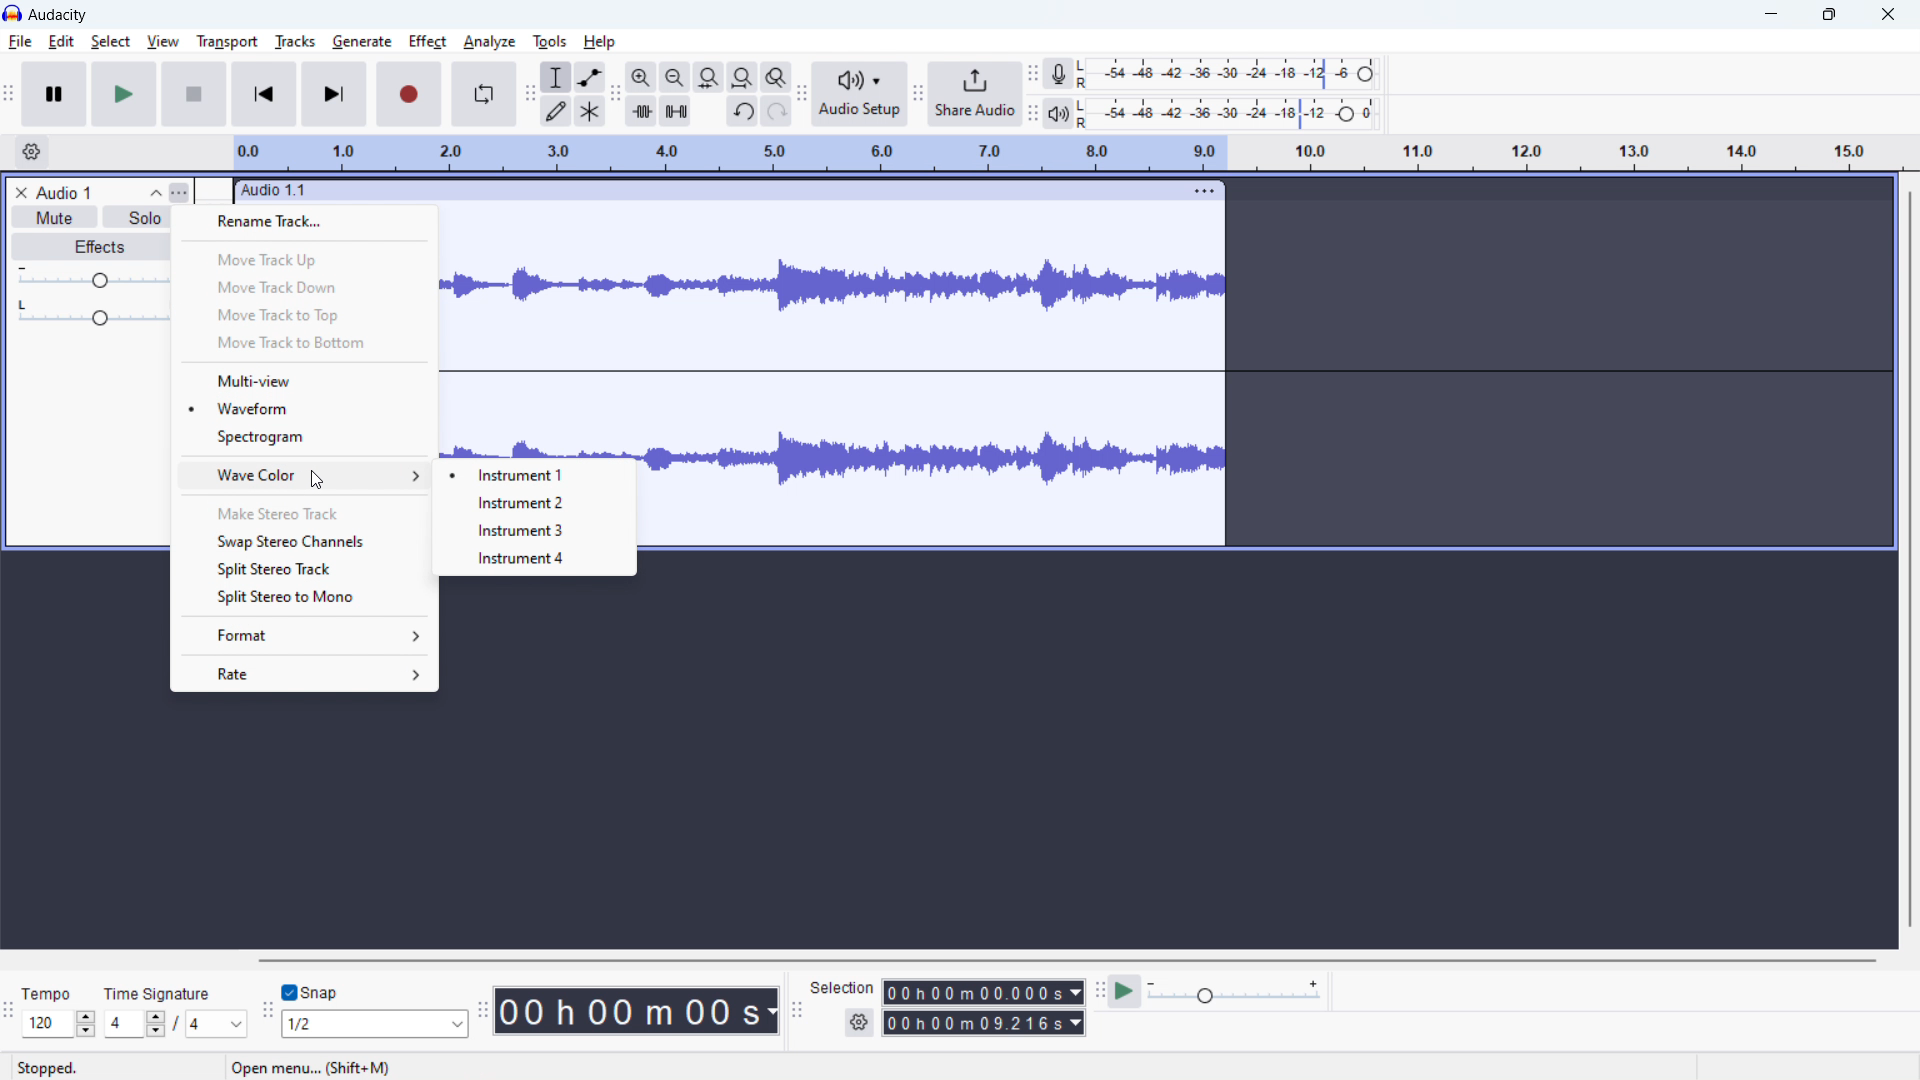 The height and width of the screenshot is (1080, 1920). I want to click on pause, so click(56, 95).